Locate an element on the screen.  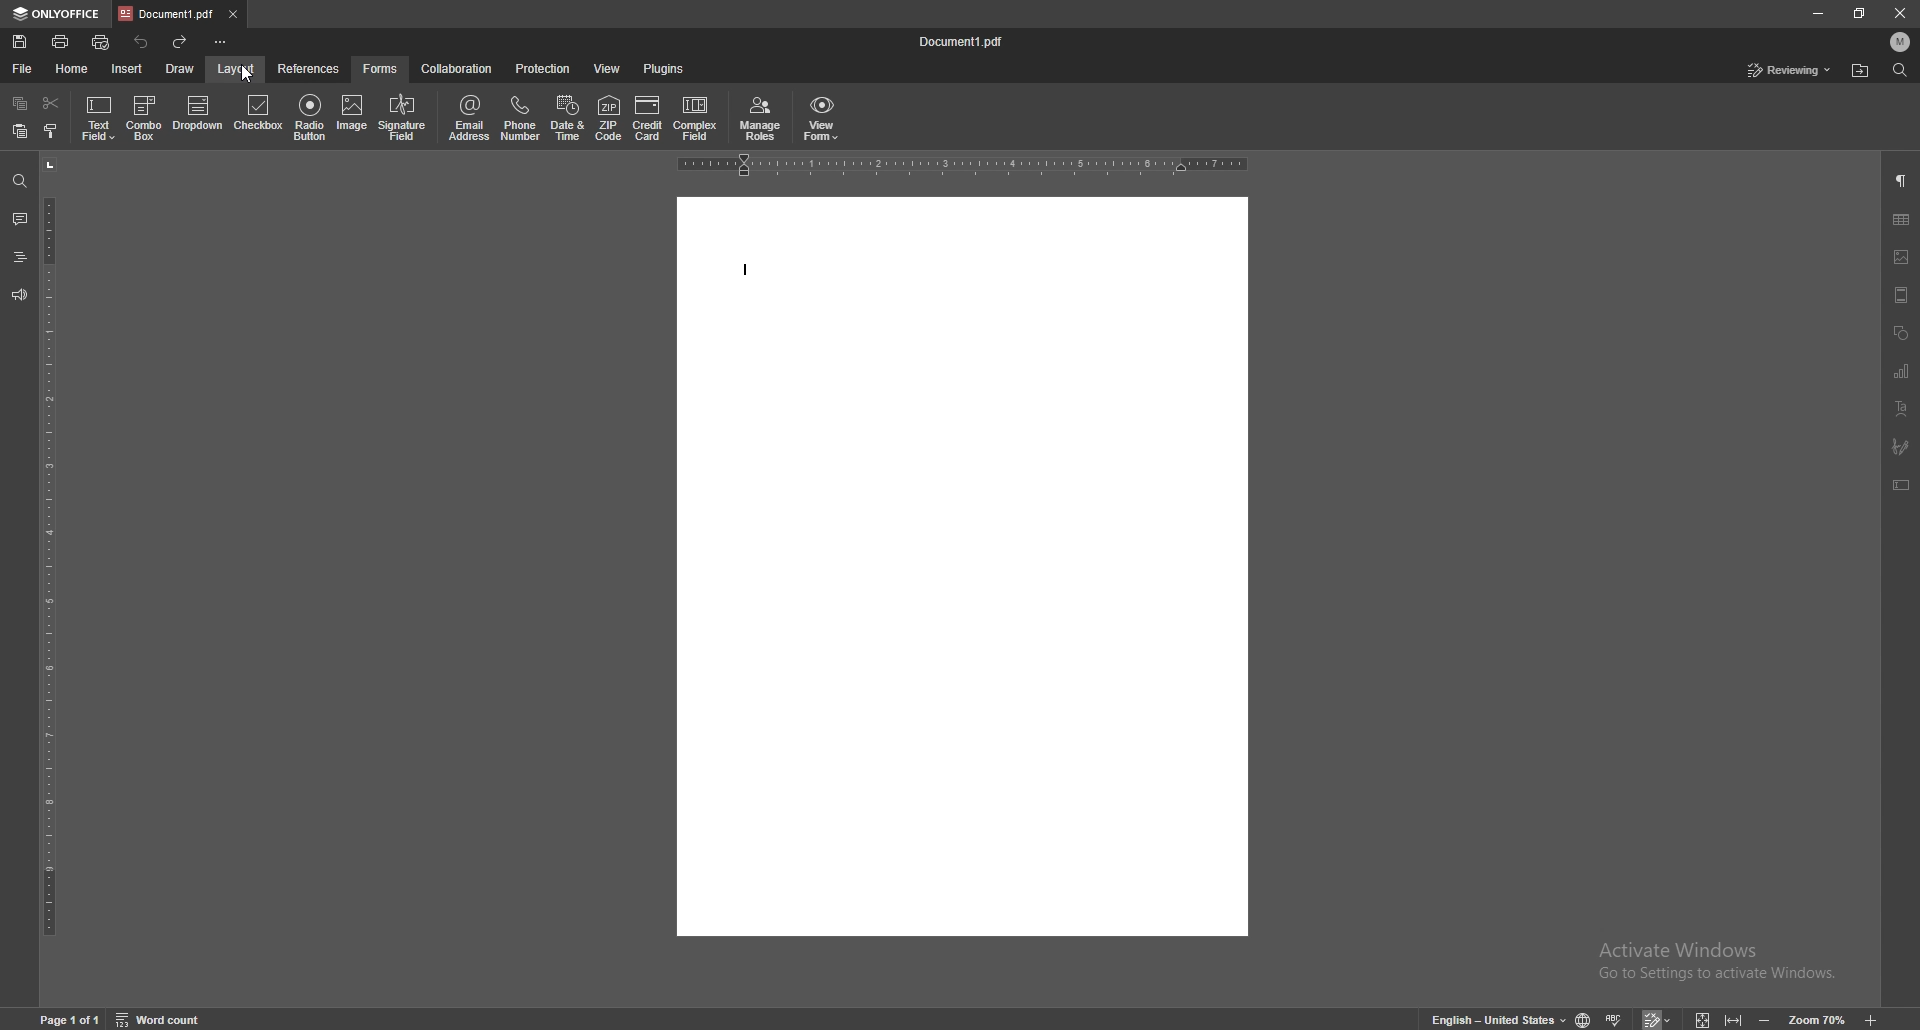
redo is located at coordinates (181, 41).